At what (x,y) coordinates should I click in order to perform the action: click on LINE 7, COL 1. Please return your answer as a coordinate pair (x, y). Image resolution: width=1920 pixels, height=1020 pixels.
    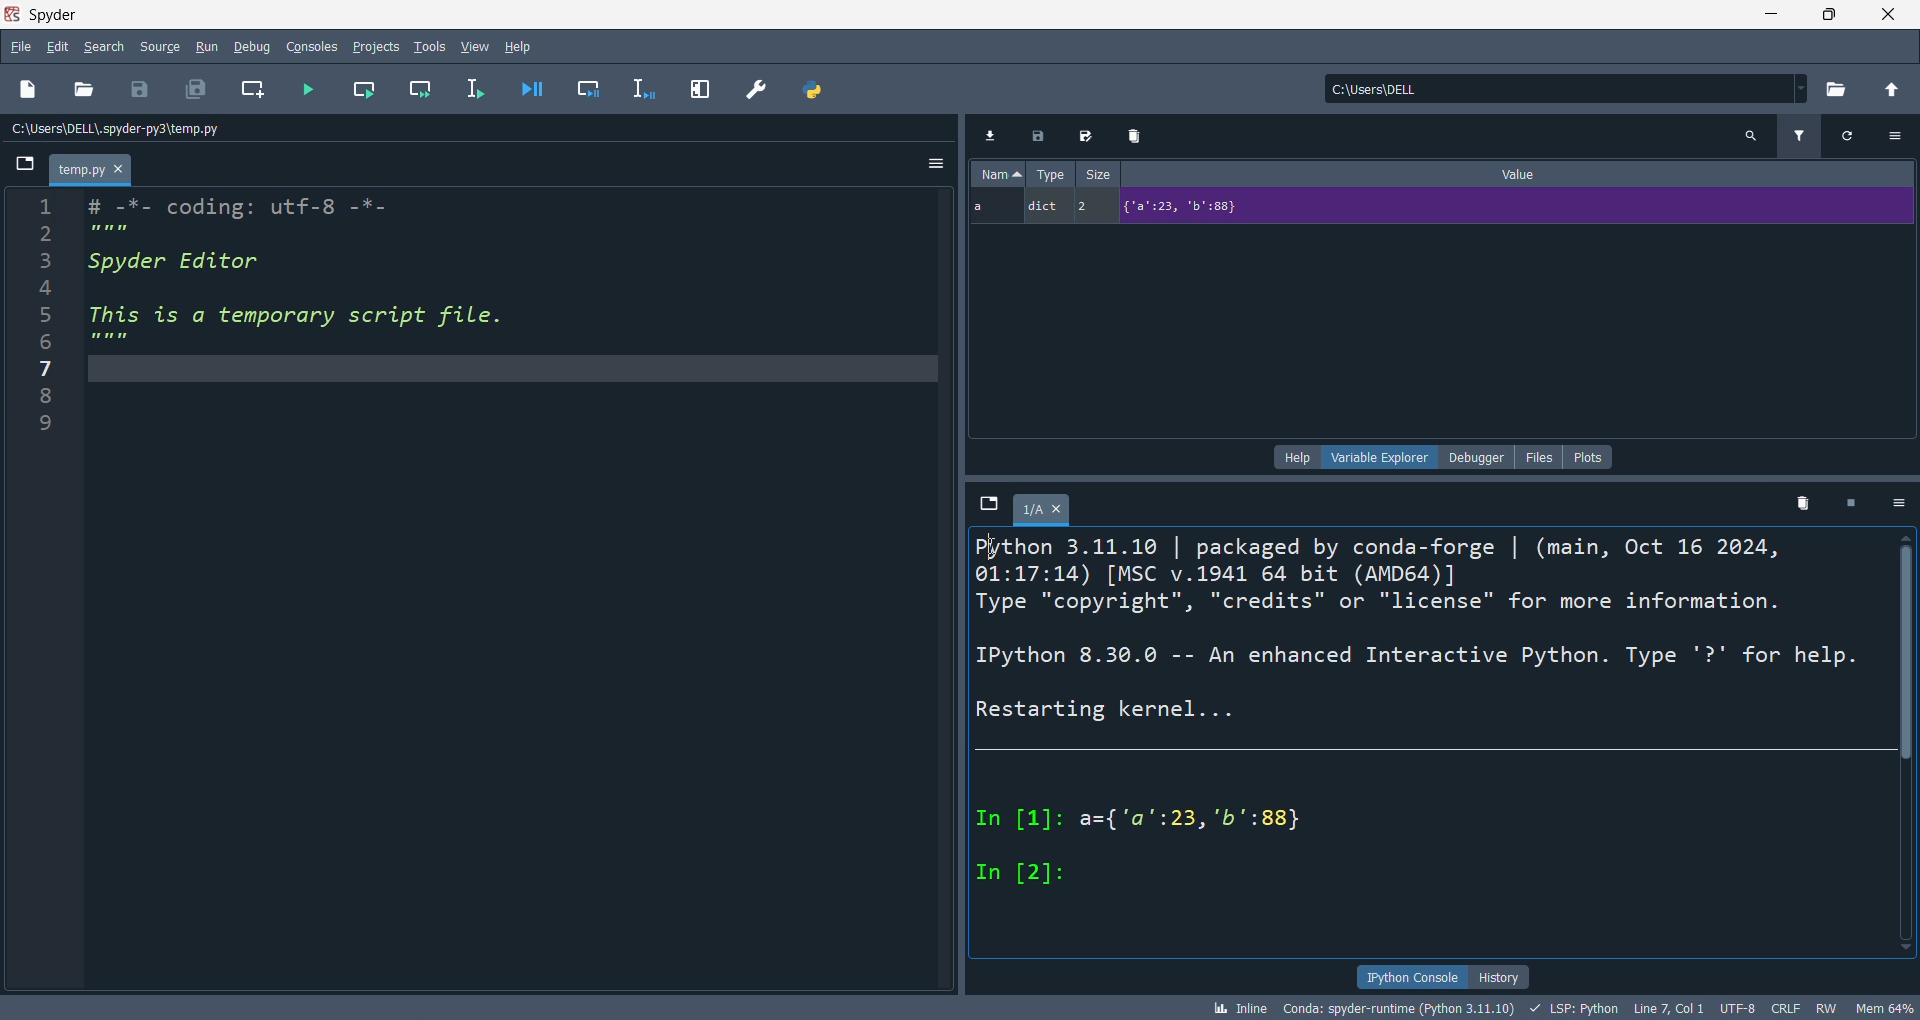
    Looking at the image, I should click on (1667, 1009).